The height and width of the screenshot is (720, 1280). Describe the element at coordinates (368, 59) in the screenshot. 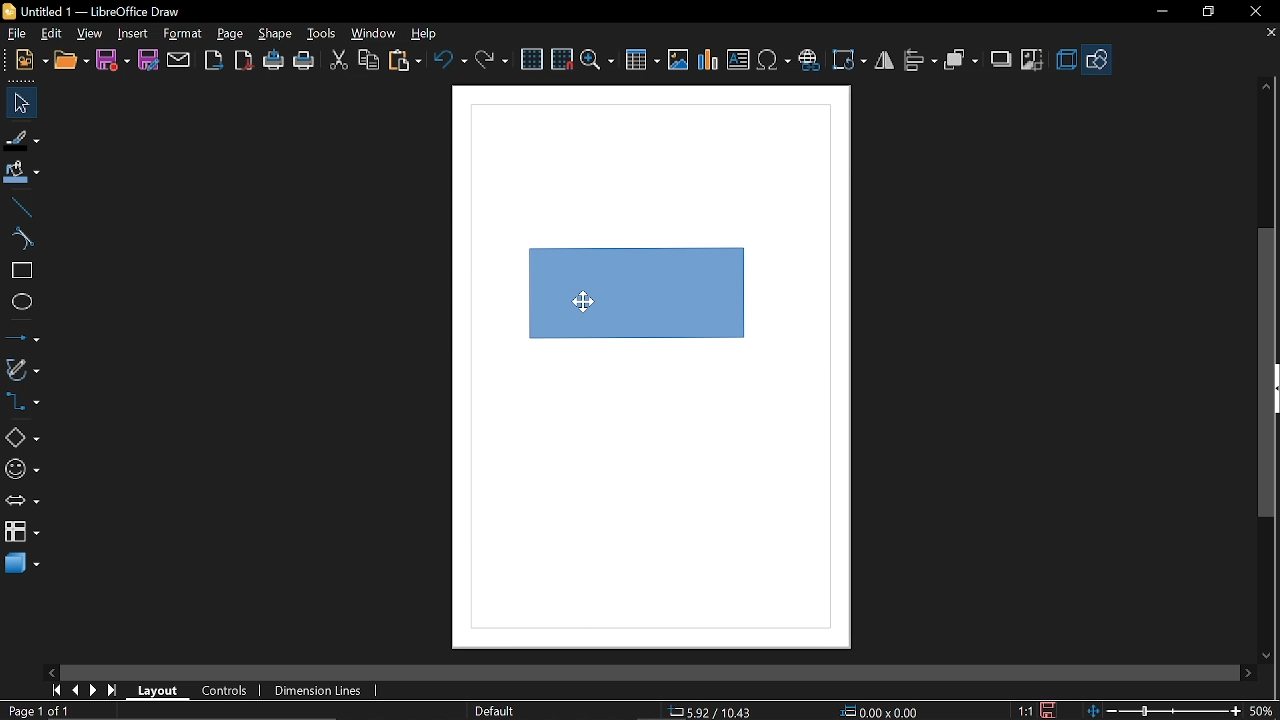

I see `Copy` at that location.